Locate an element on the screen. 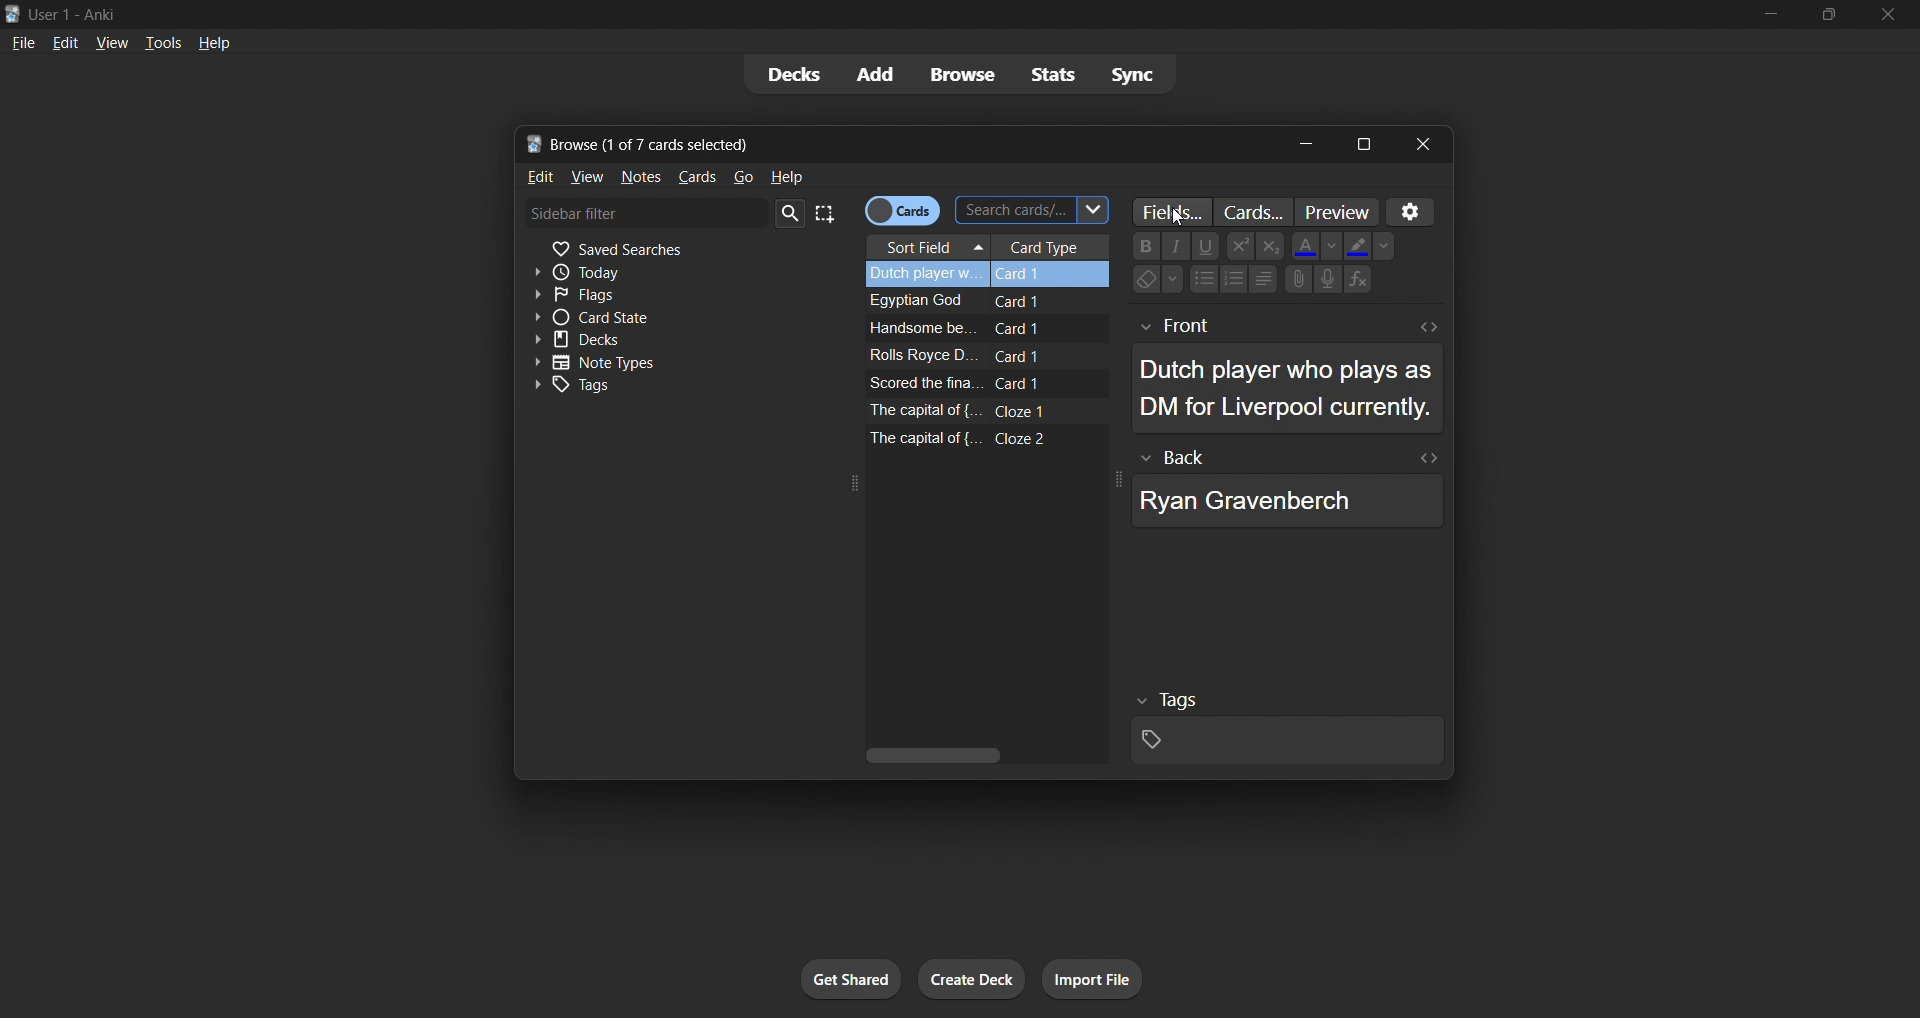  Bold is located at coordinates (1138, 245).